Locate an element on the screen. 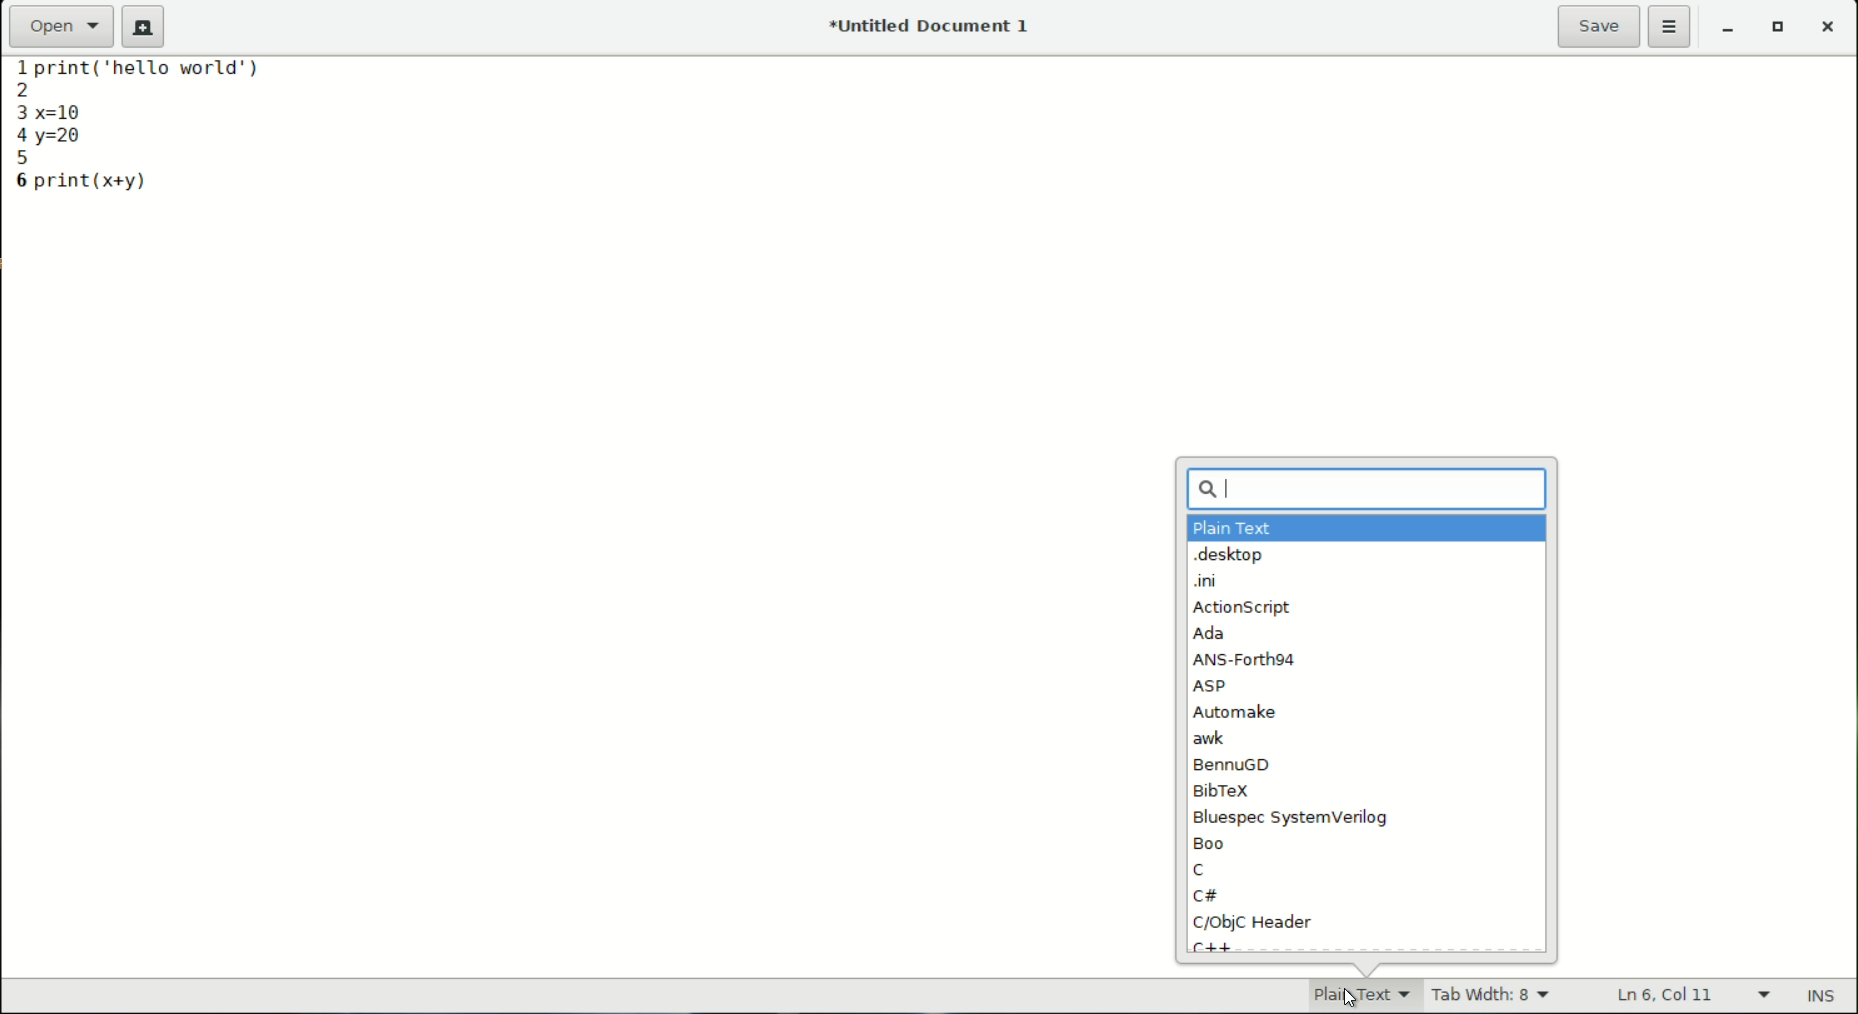 The width and height of the screenshot is (1858, 1014). x equation is located at coordinates (77, 109).